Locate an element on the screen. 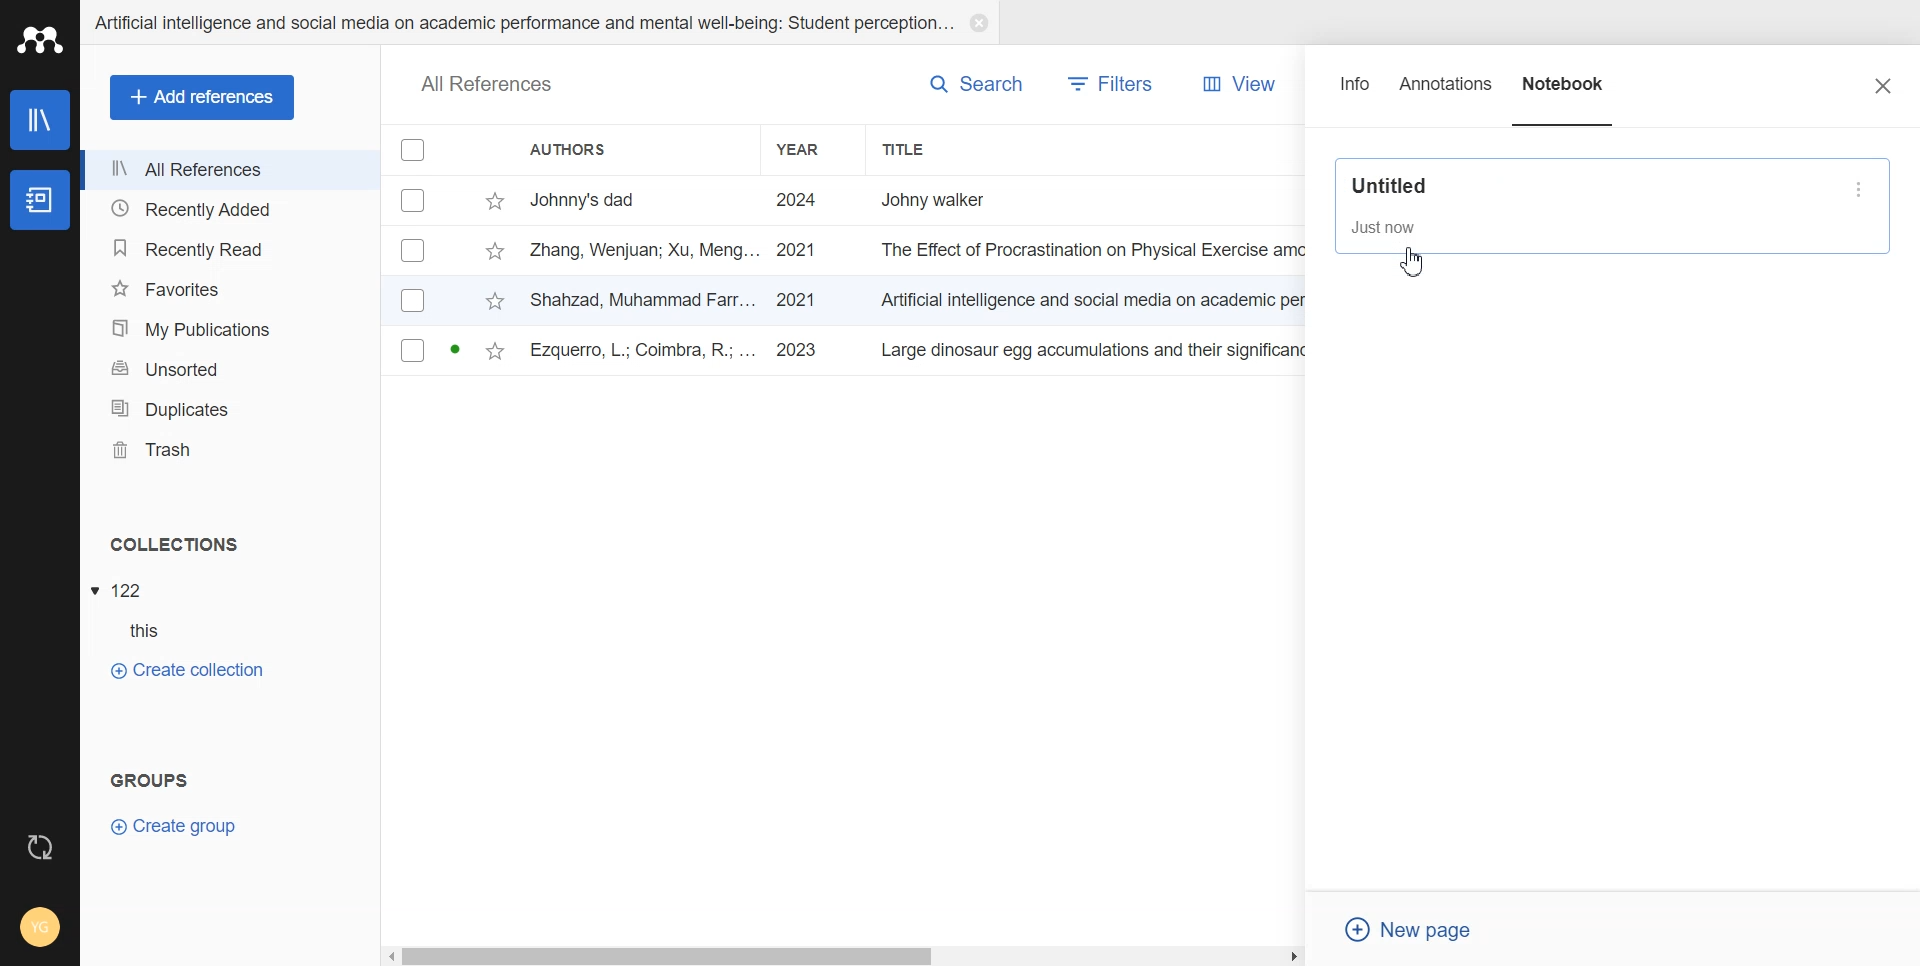 This screenshot has height=966, width=1920. Collections is located at coordinates (231, 544).